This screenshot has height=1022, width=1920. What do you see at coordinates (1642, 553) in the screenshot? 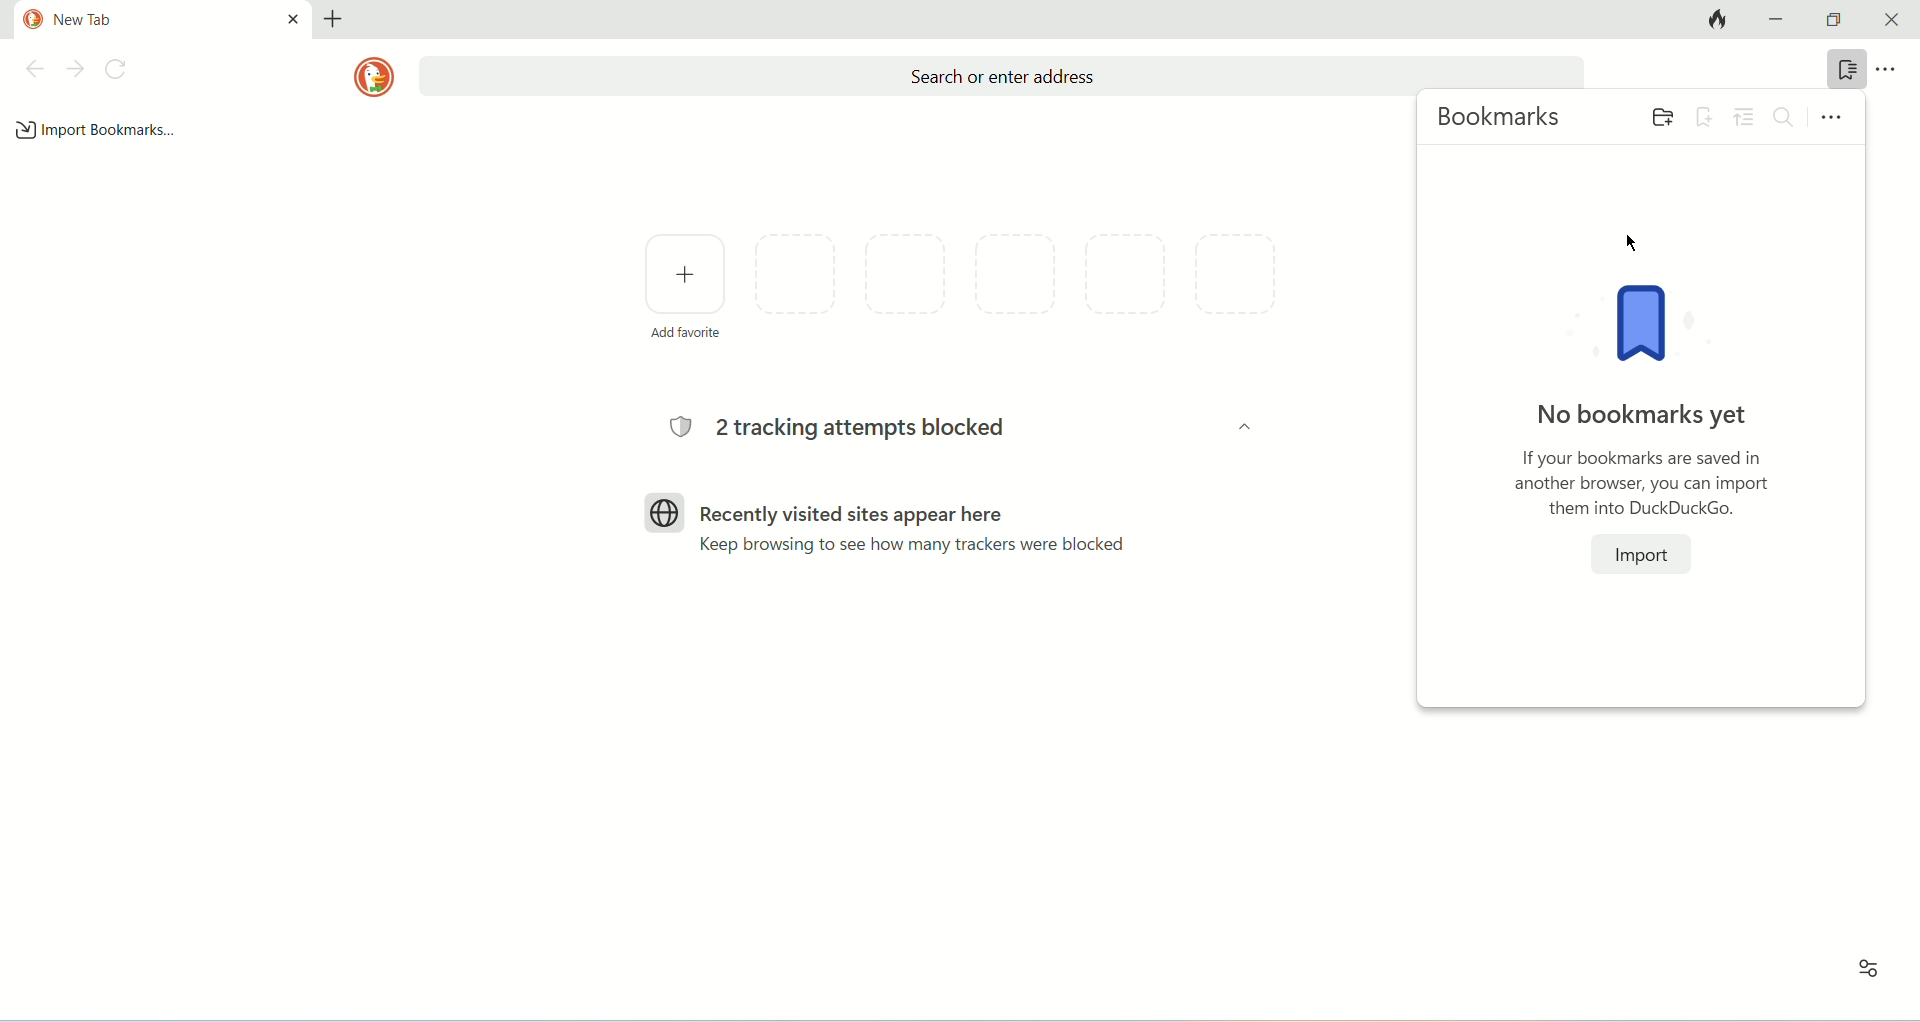
I see `import` at bounding box center [1642, 553].